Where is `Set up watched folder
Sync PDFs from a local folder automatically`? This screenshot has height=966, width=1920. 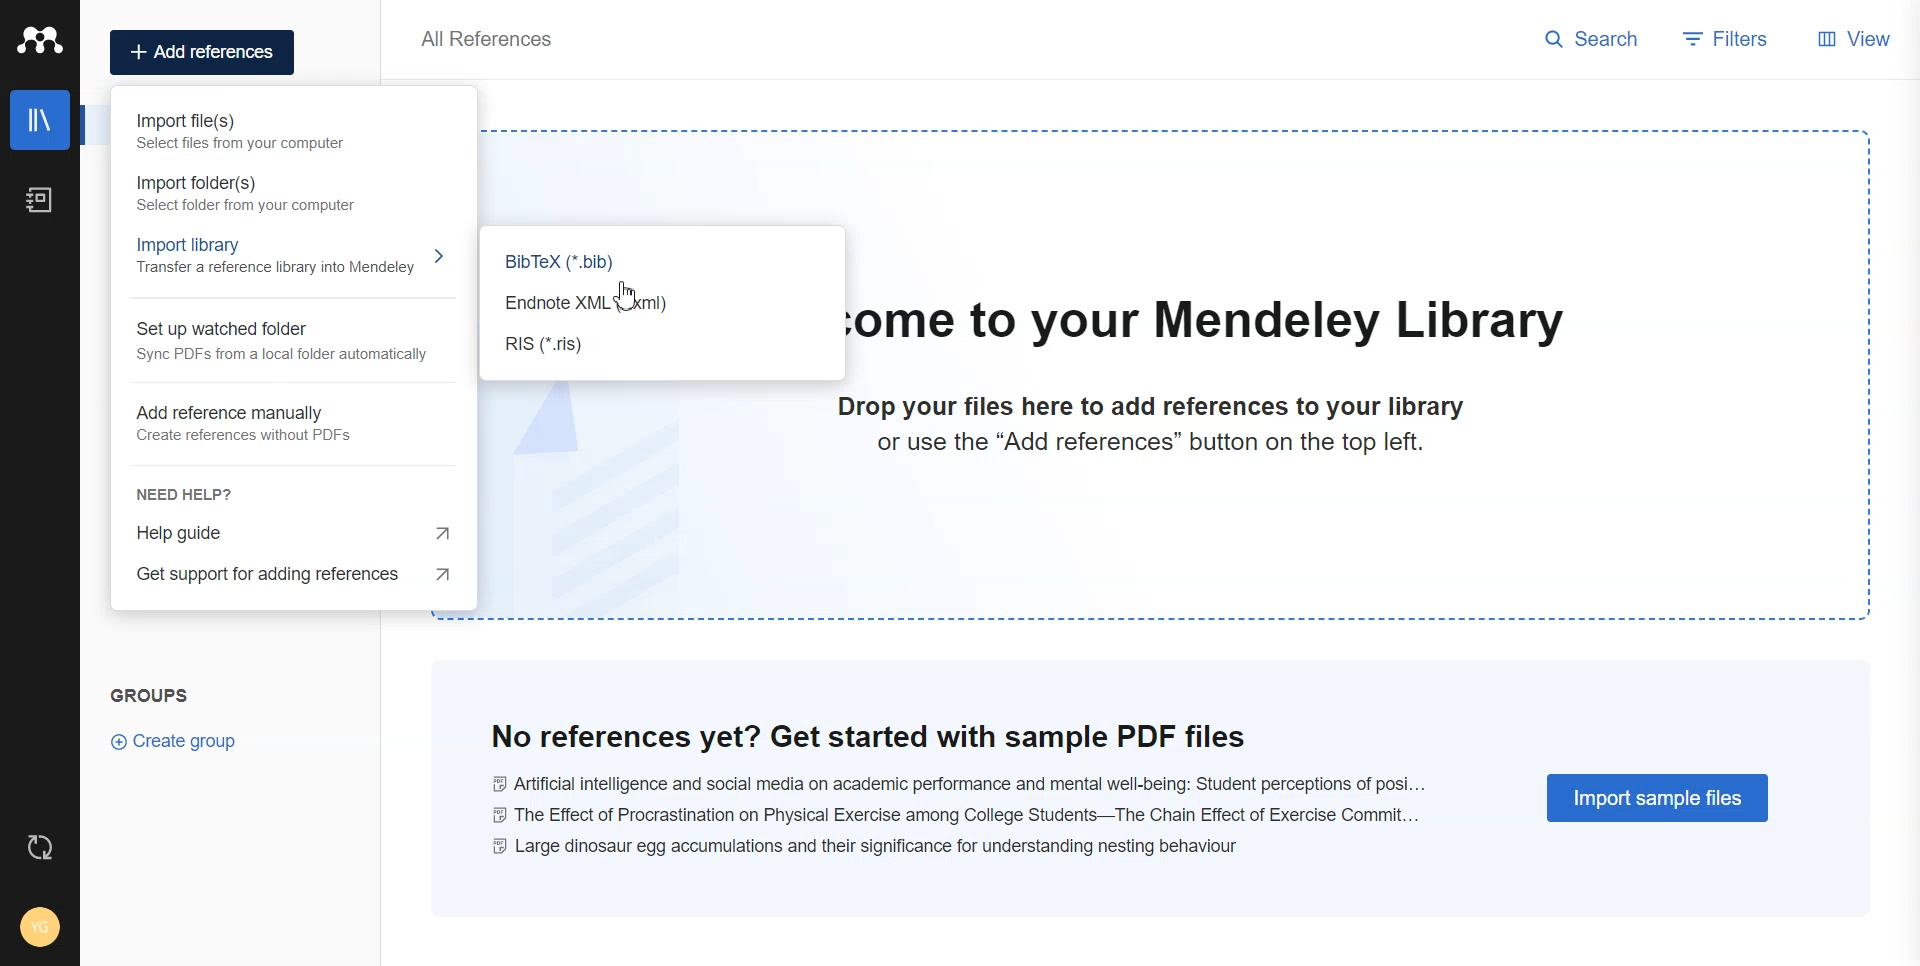
Set up watched folder
Sync PDFs from a local folder automatically is located at coordinates (277, 344).